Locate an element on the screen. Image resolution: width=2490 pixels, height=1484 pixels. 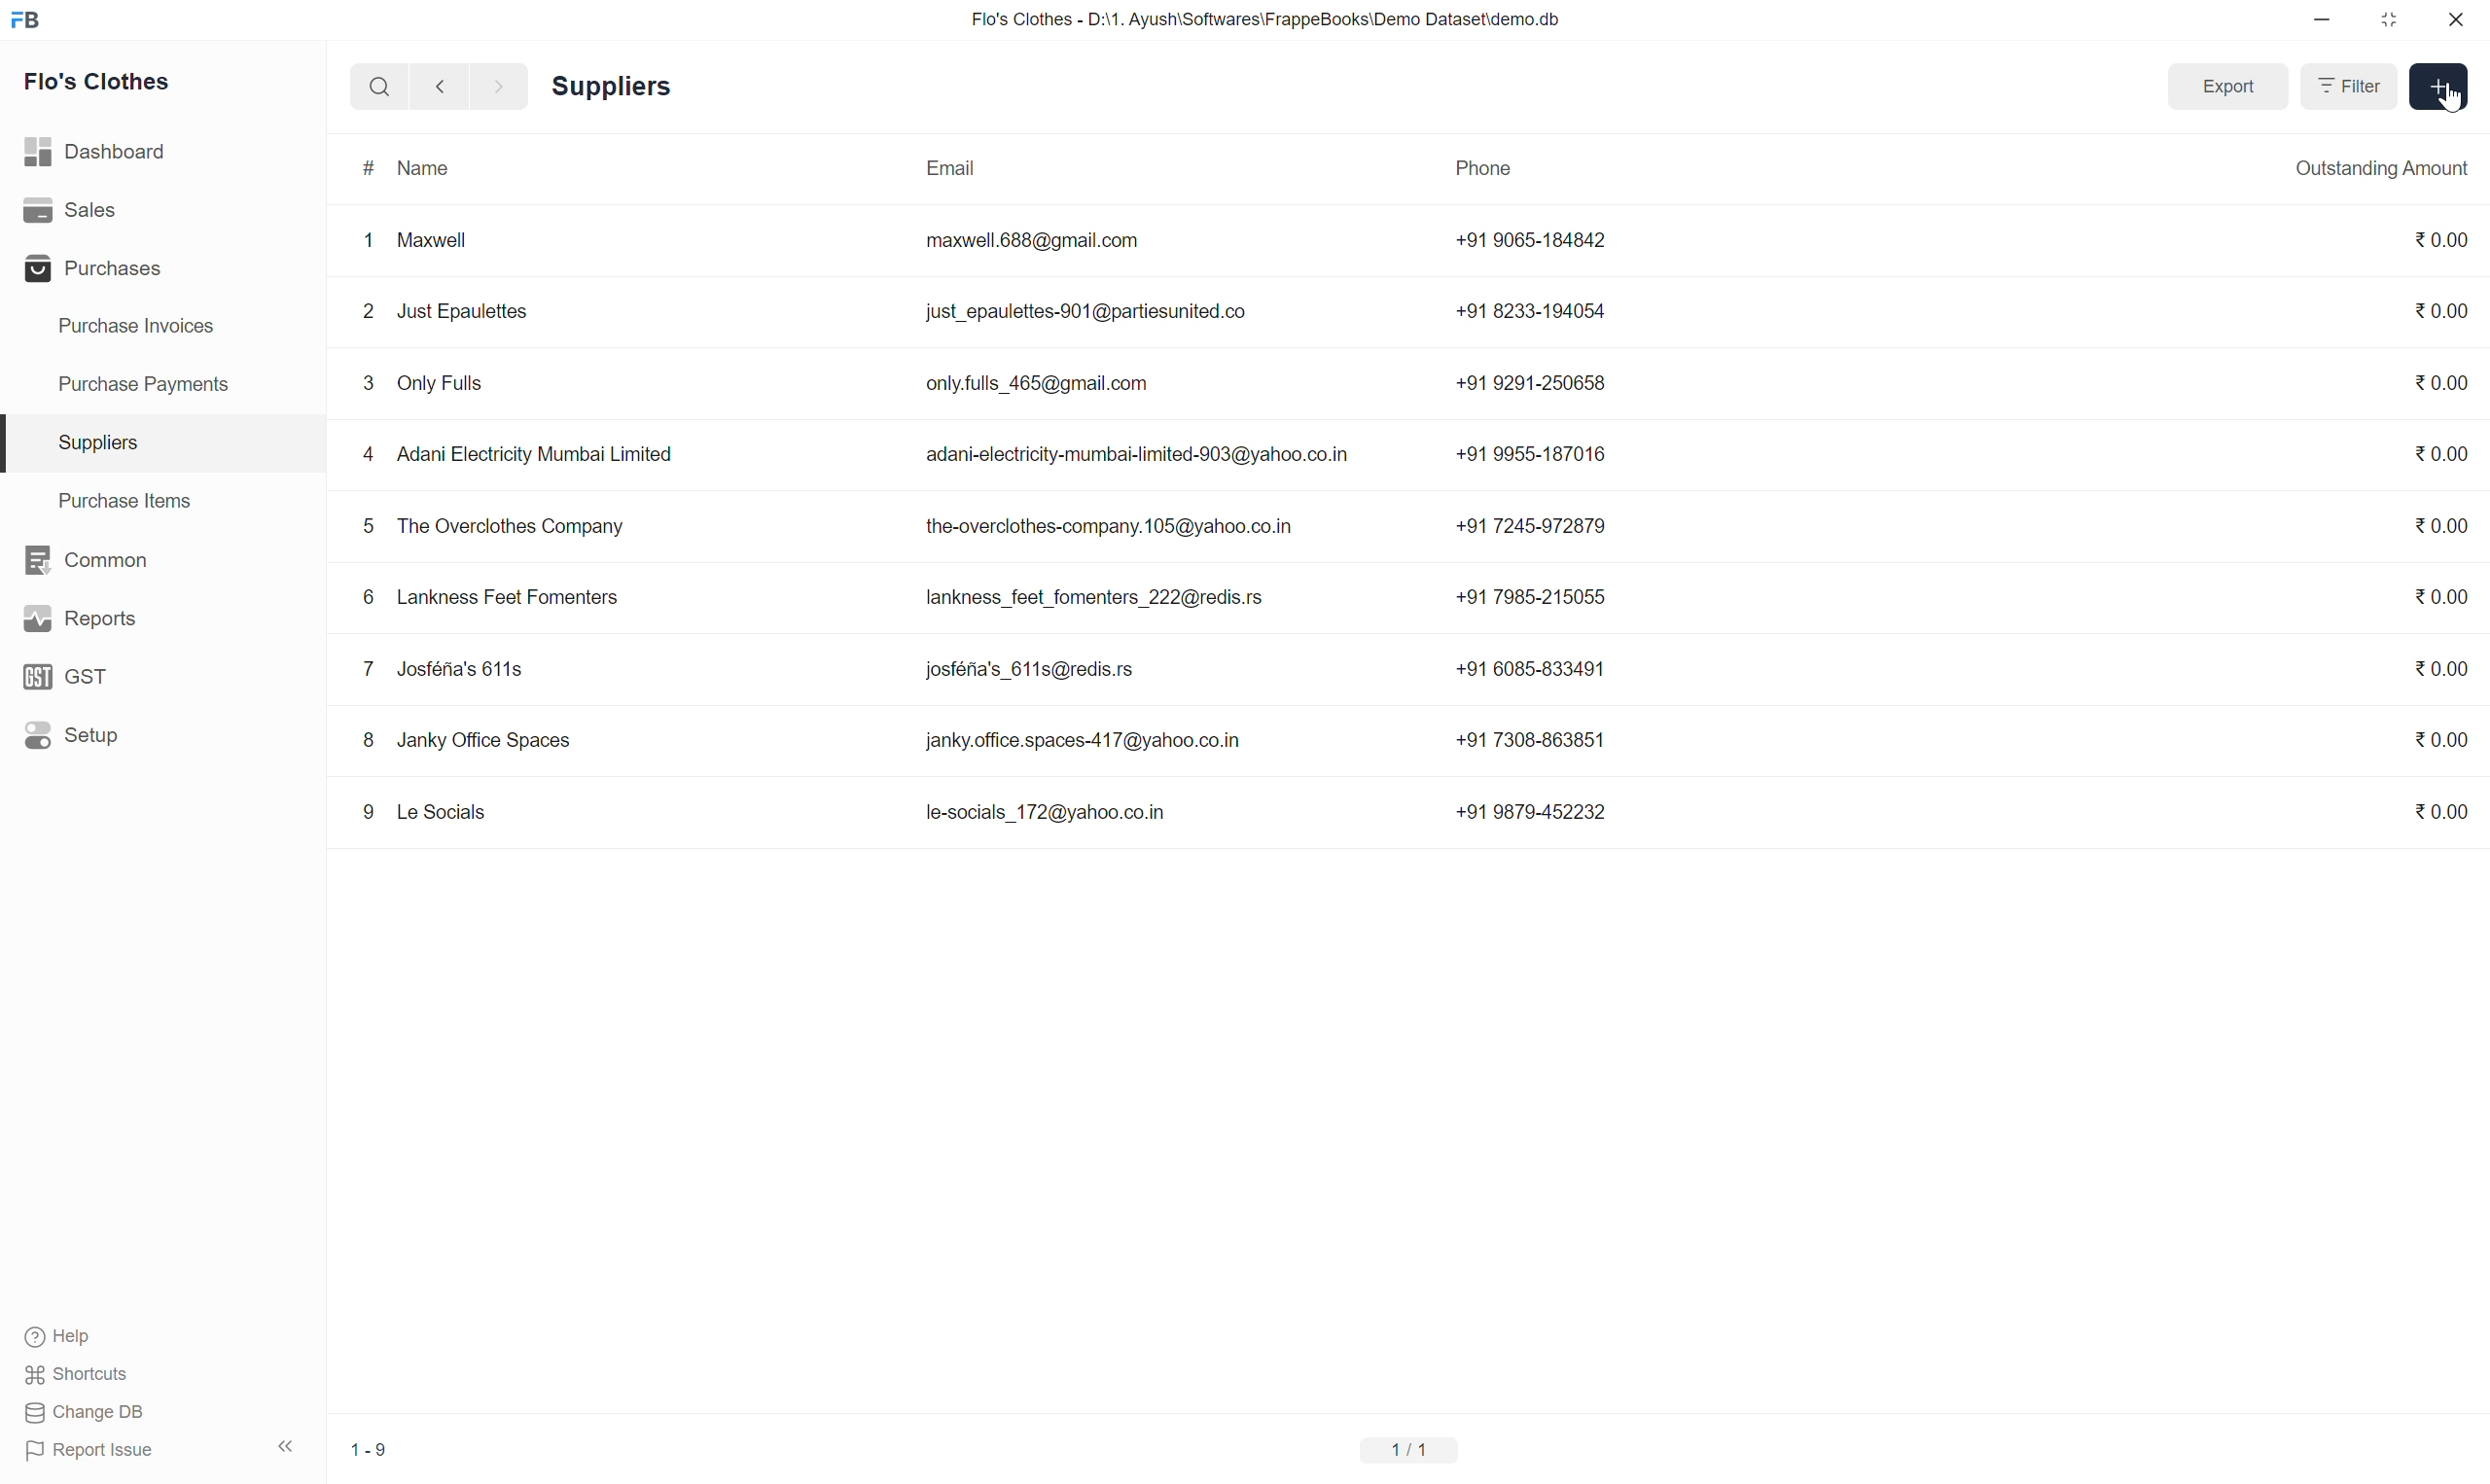
Cursor is located at coordinates (2451, 97).